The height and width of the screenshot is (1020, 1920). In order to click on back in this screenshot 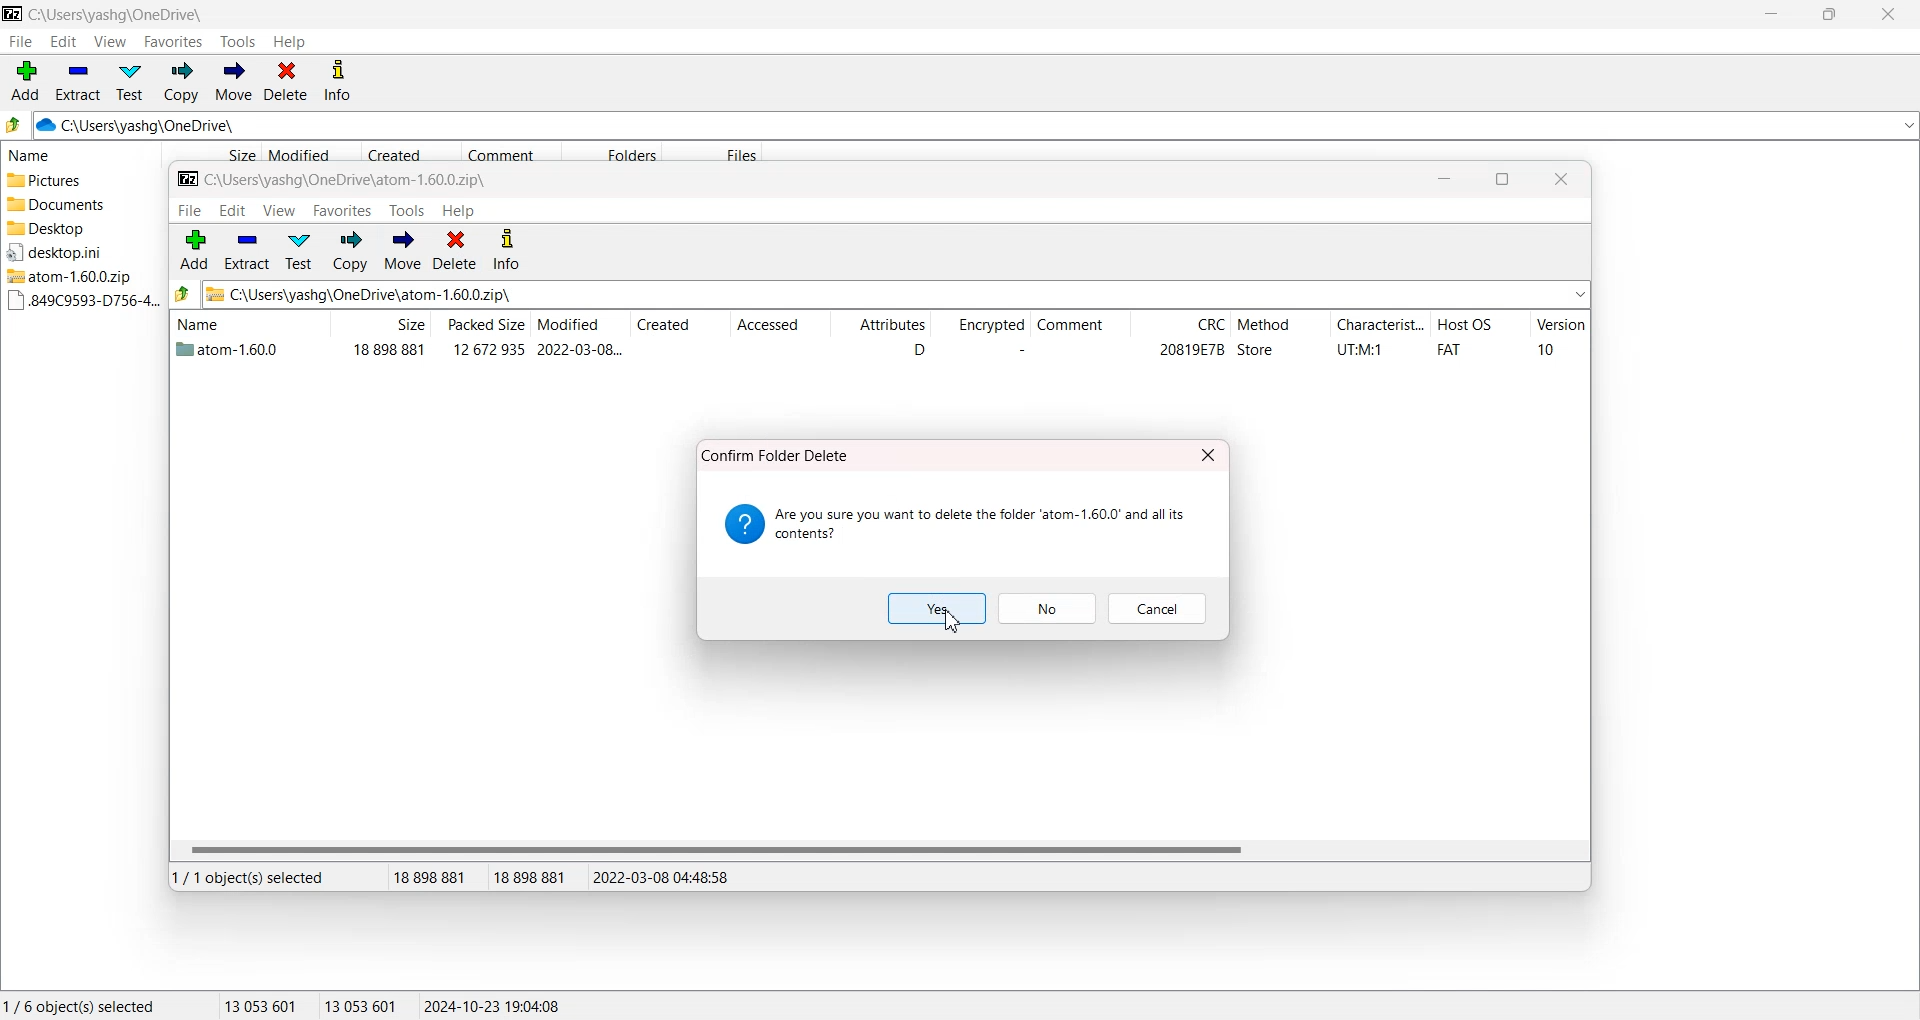, I will do `click(183, 293)`.